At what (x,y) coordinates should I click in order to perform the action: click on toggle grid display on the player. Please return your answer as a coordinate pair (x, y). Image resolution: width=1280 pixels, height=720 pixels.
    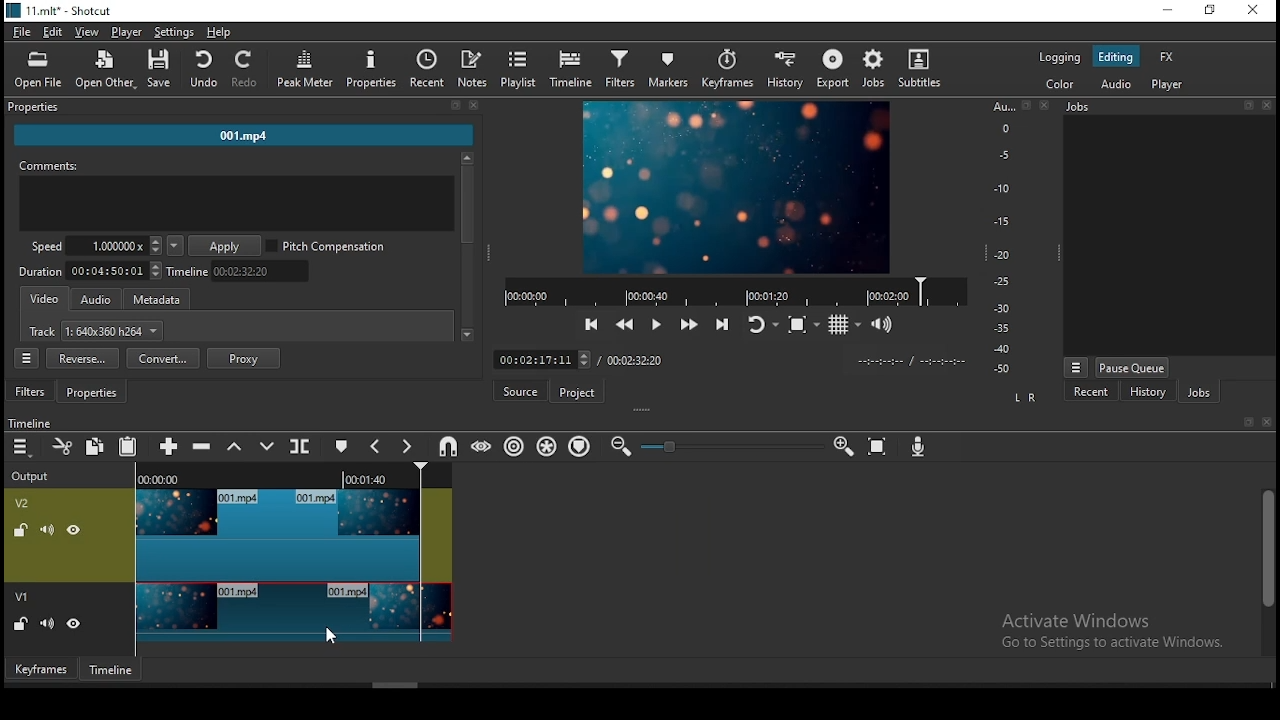
    Looking at the image, I should click on (847, 324).